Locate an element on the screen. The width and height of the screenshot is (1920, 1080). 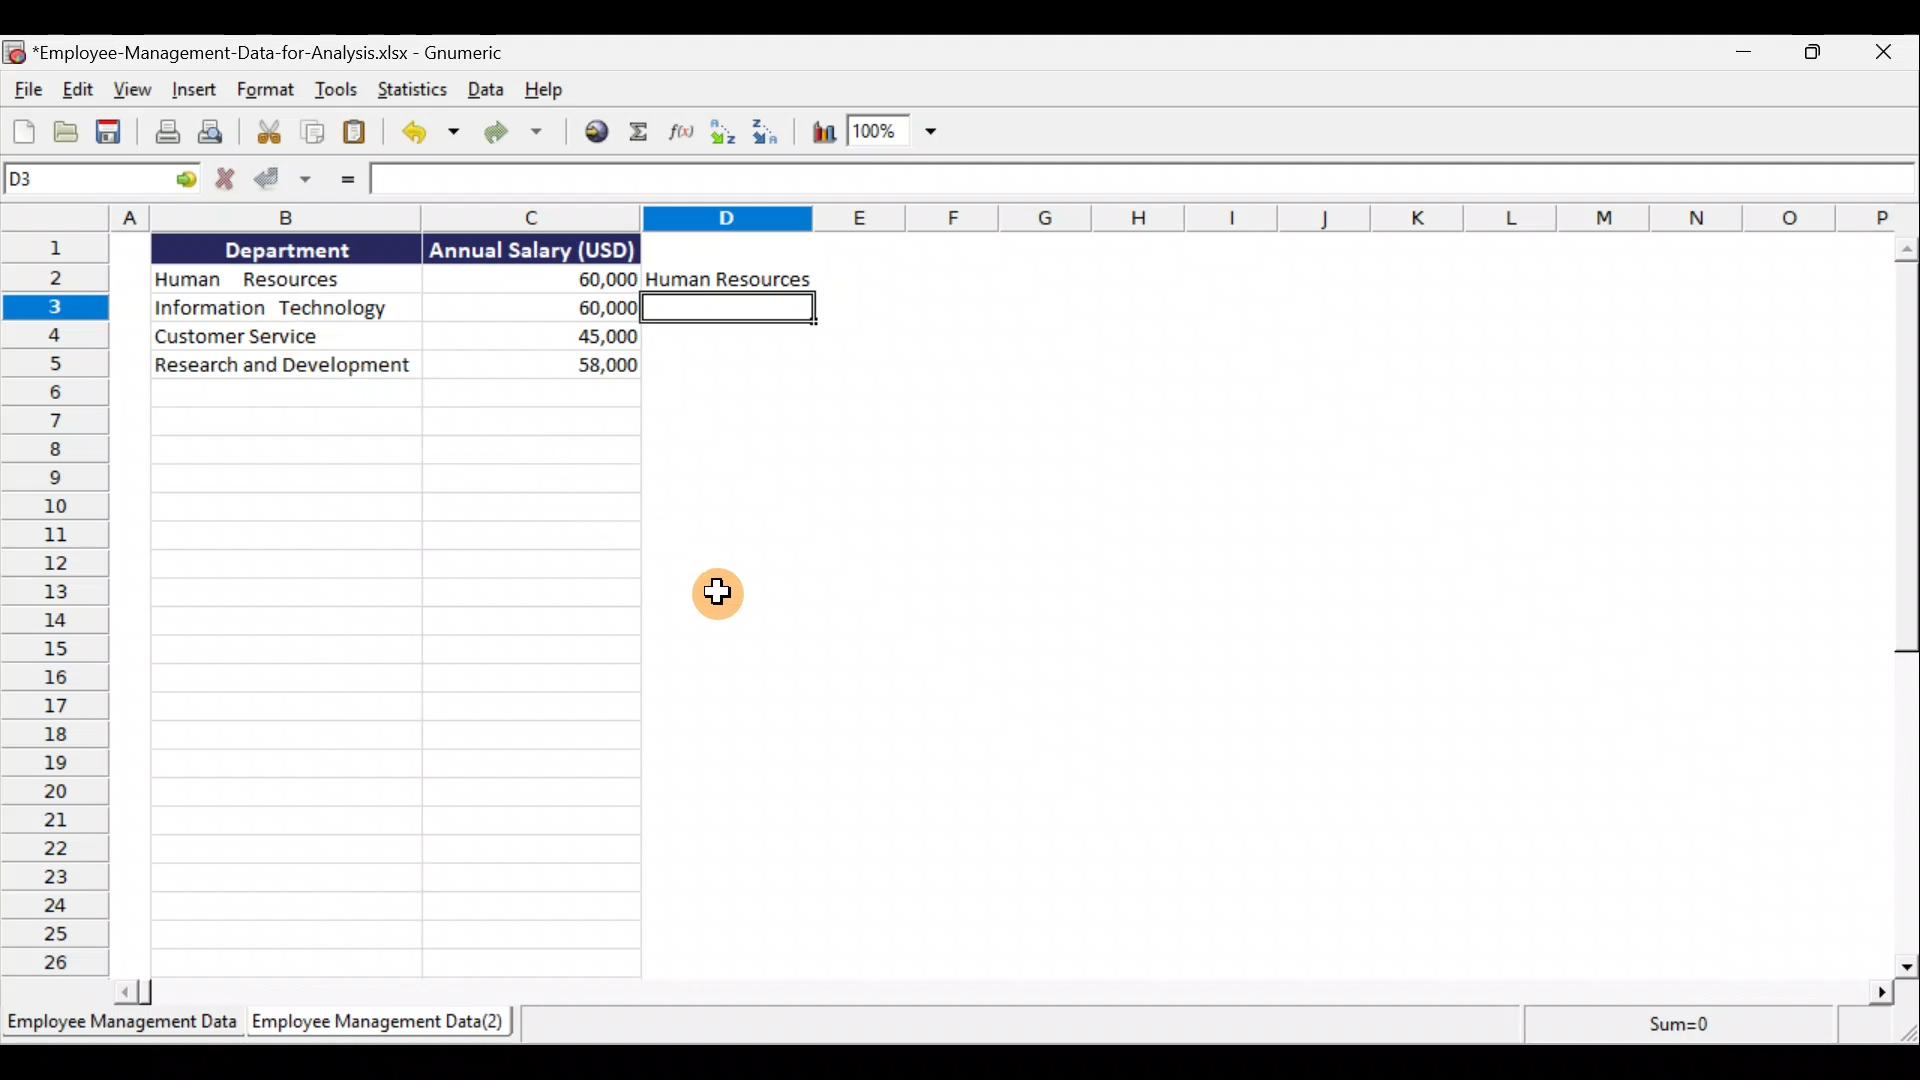
Minimise is located at coordinates (1741, 56).